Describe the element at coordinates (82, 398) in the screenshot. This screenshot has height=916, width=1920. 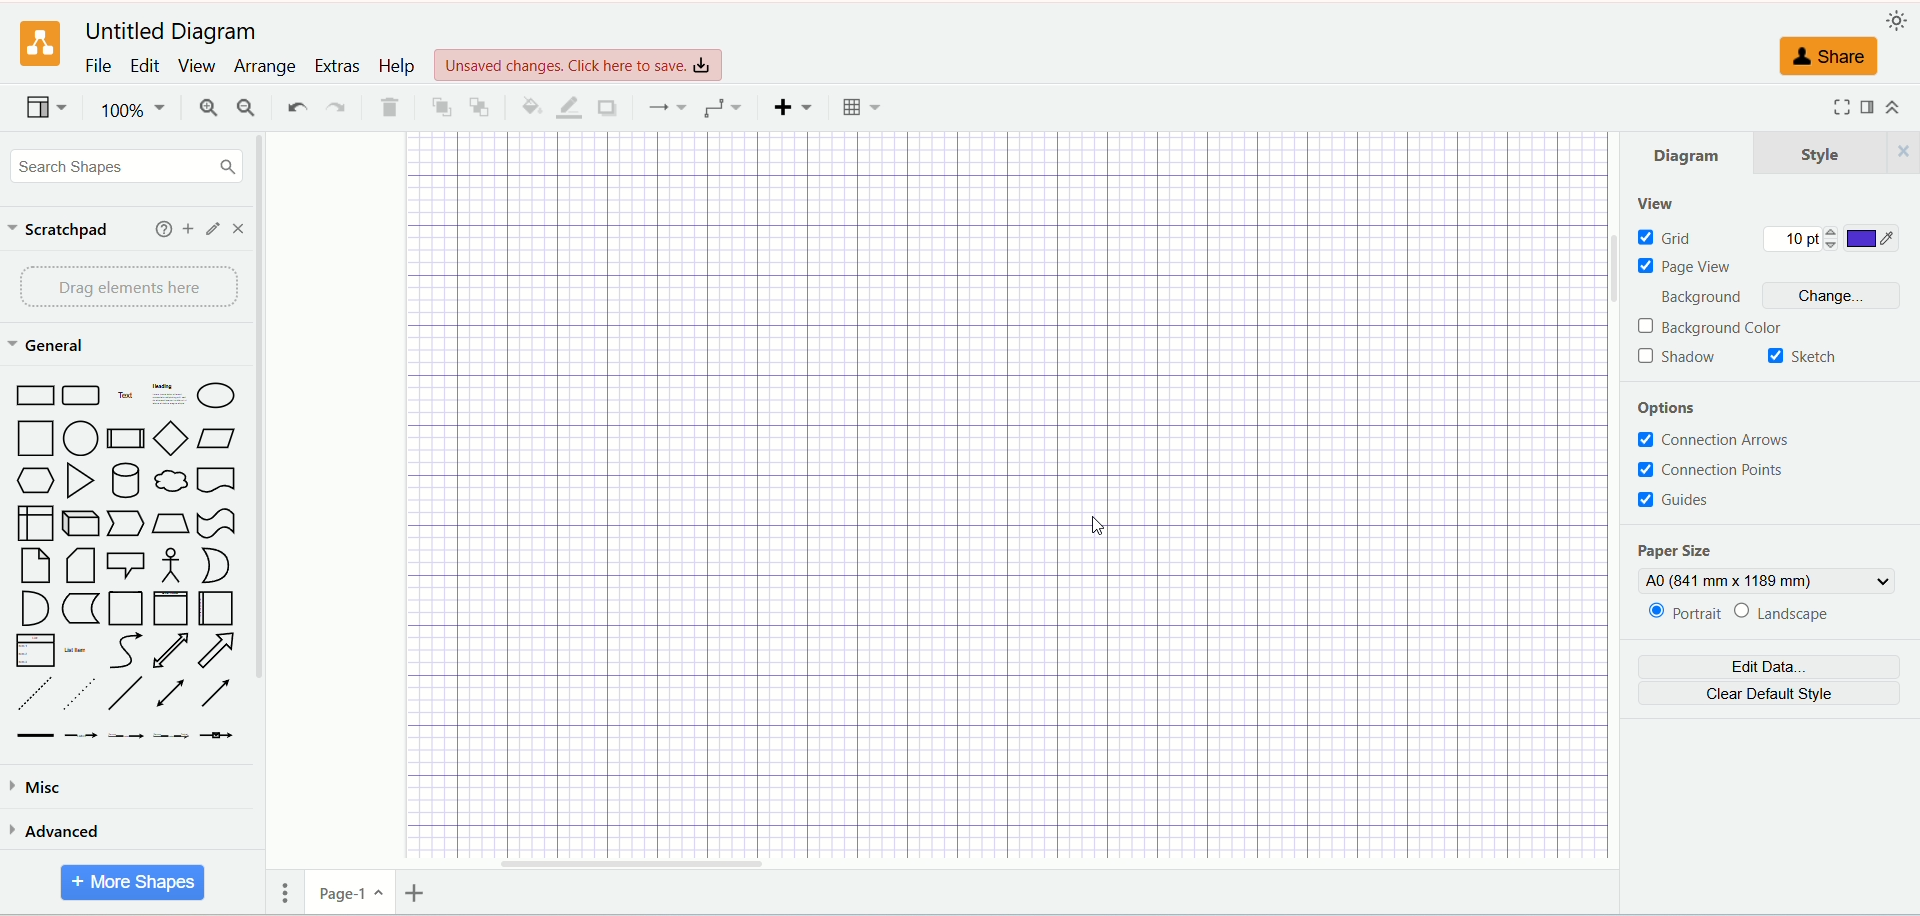
I see `Curved Corner Rectangle` at that location.